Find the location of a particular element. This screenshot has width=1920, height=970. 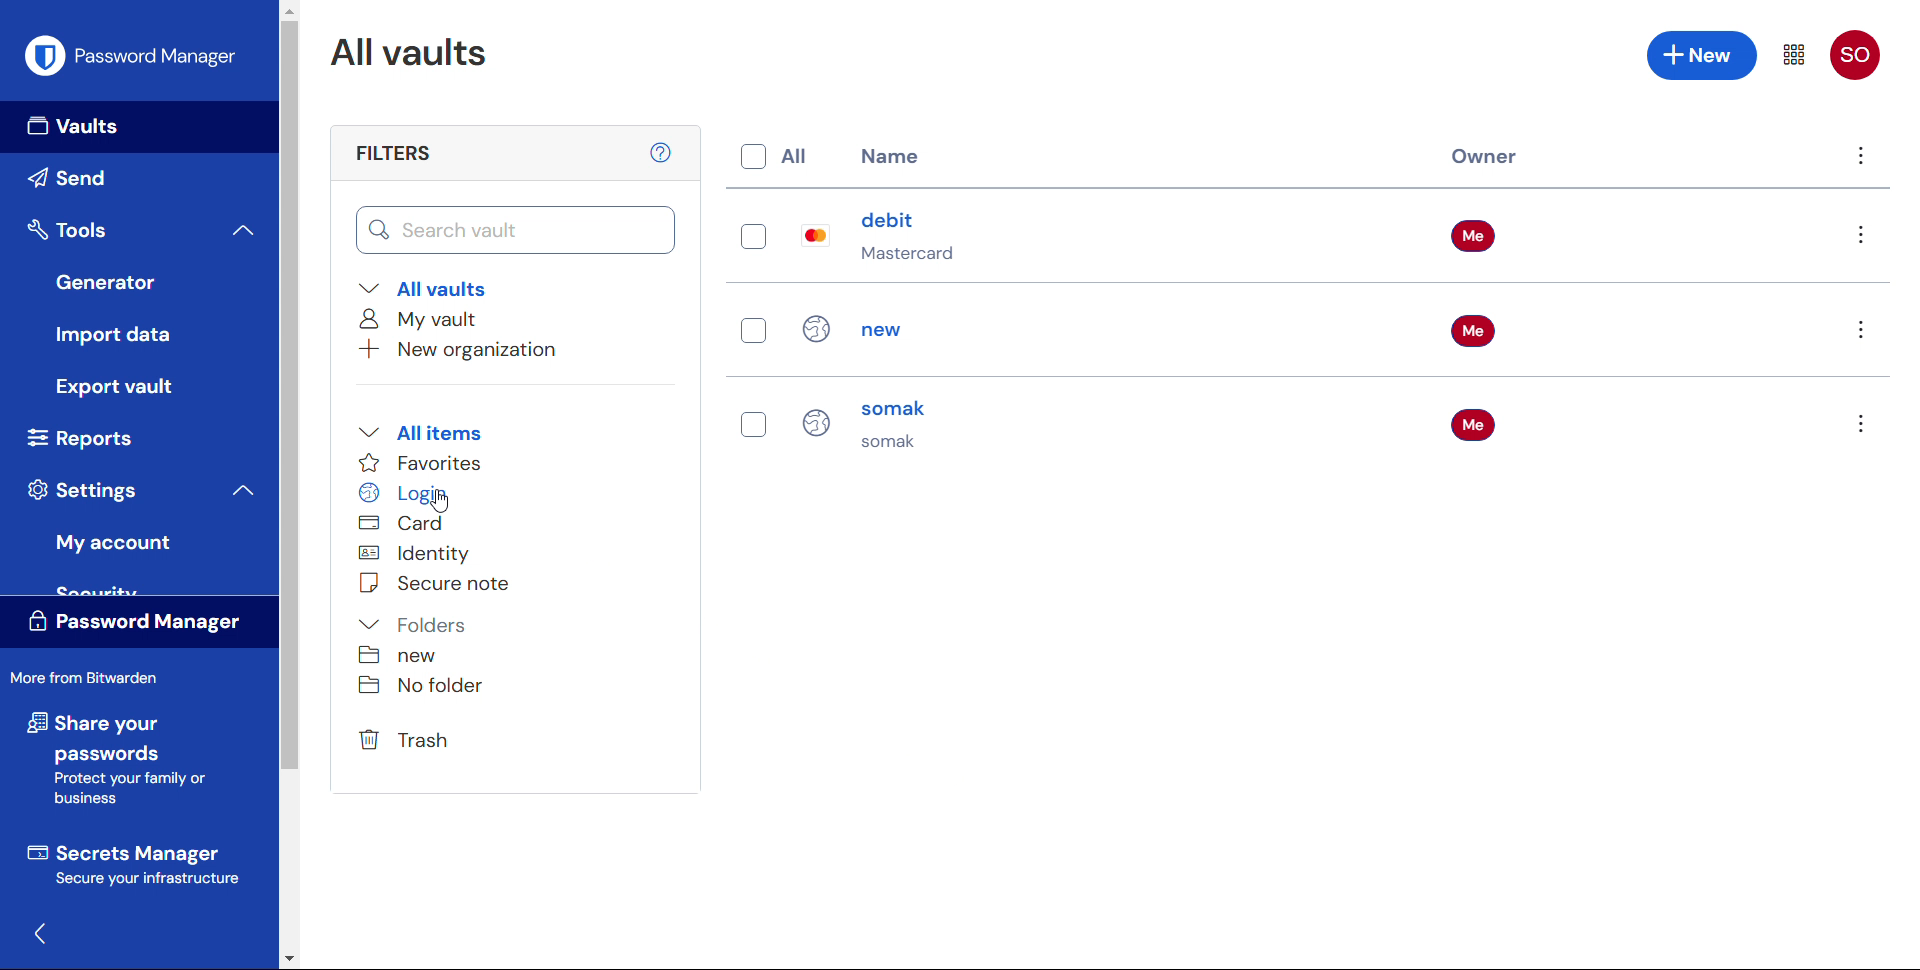

Secrets manager   secure your infrastructure. is located at coordinates (132, 869).